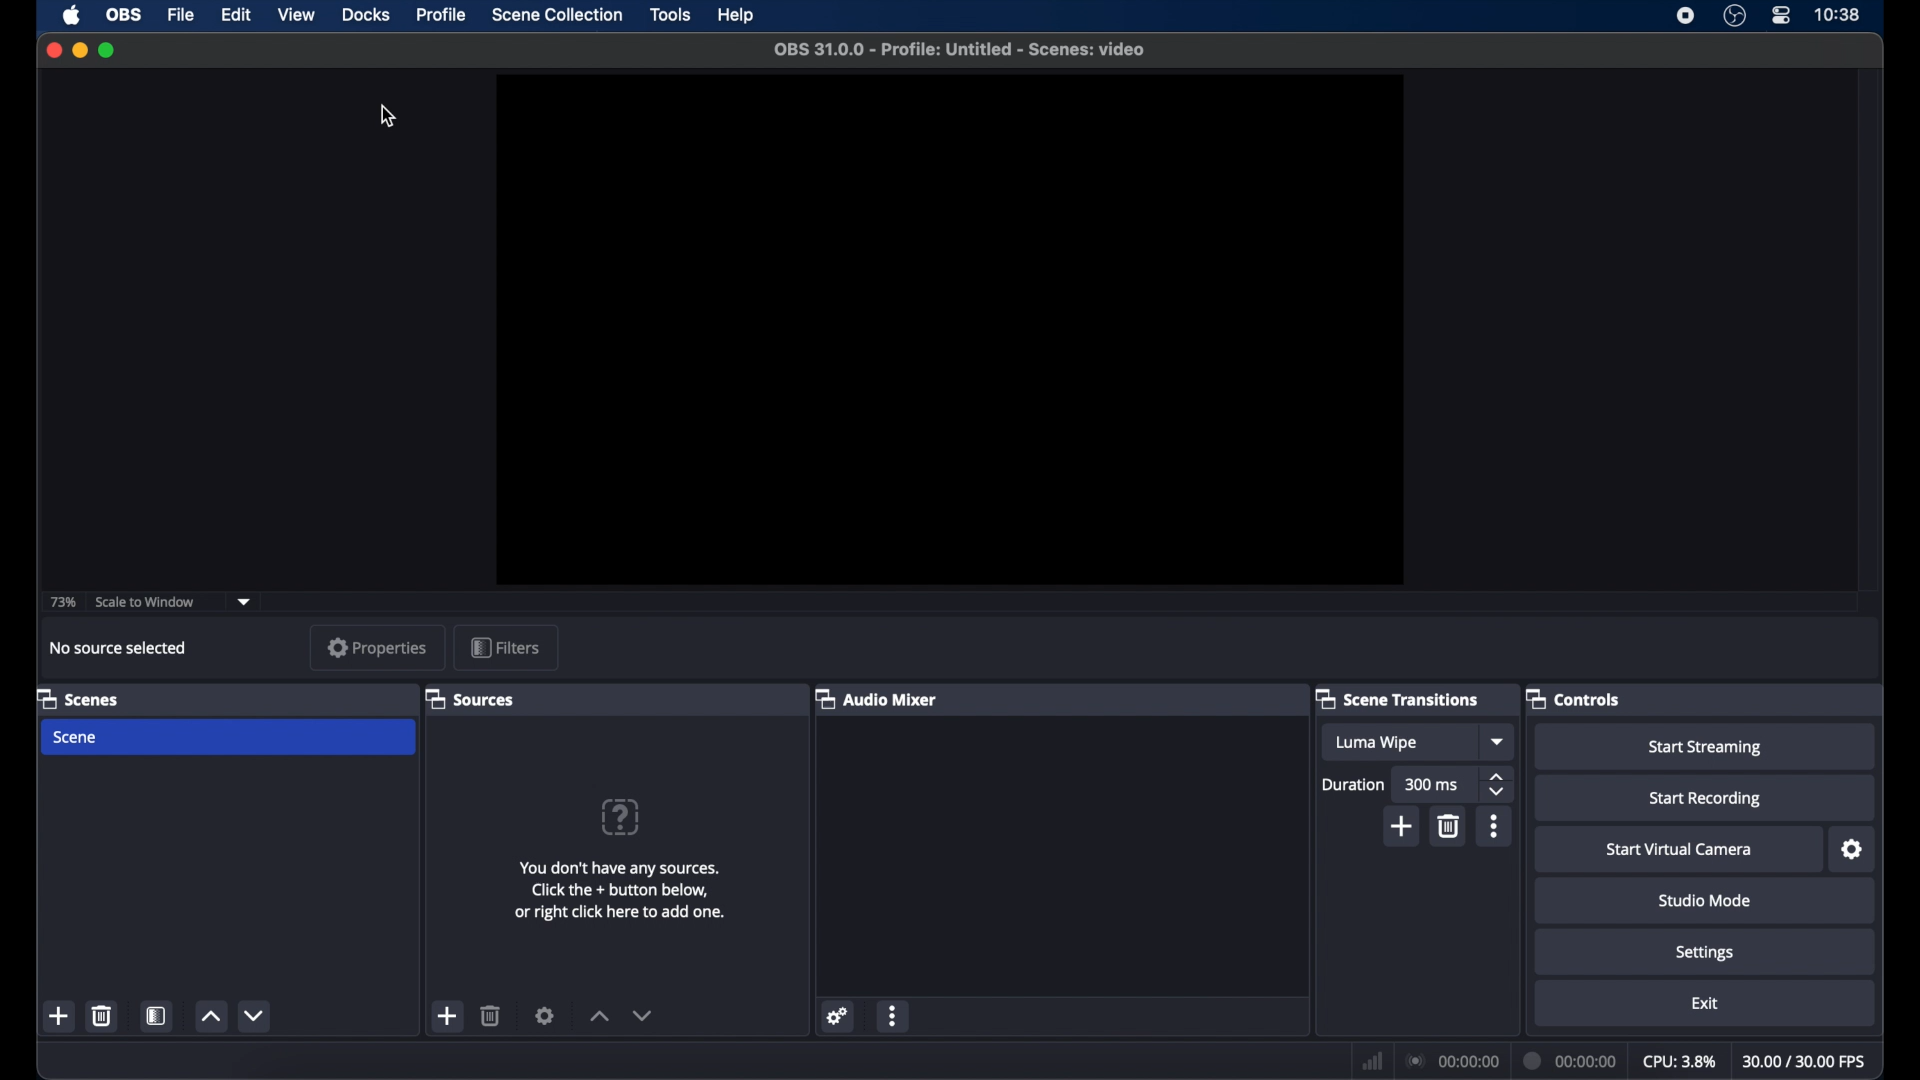  I want to click on studio mode, so click(1705, 900).